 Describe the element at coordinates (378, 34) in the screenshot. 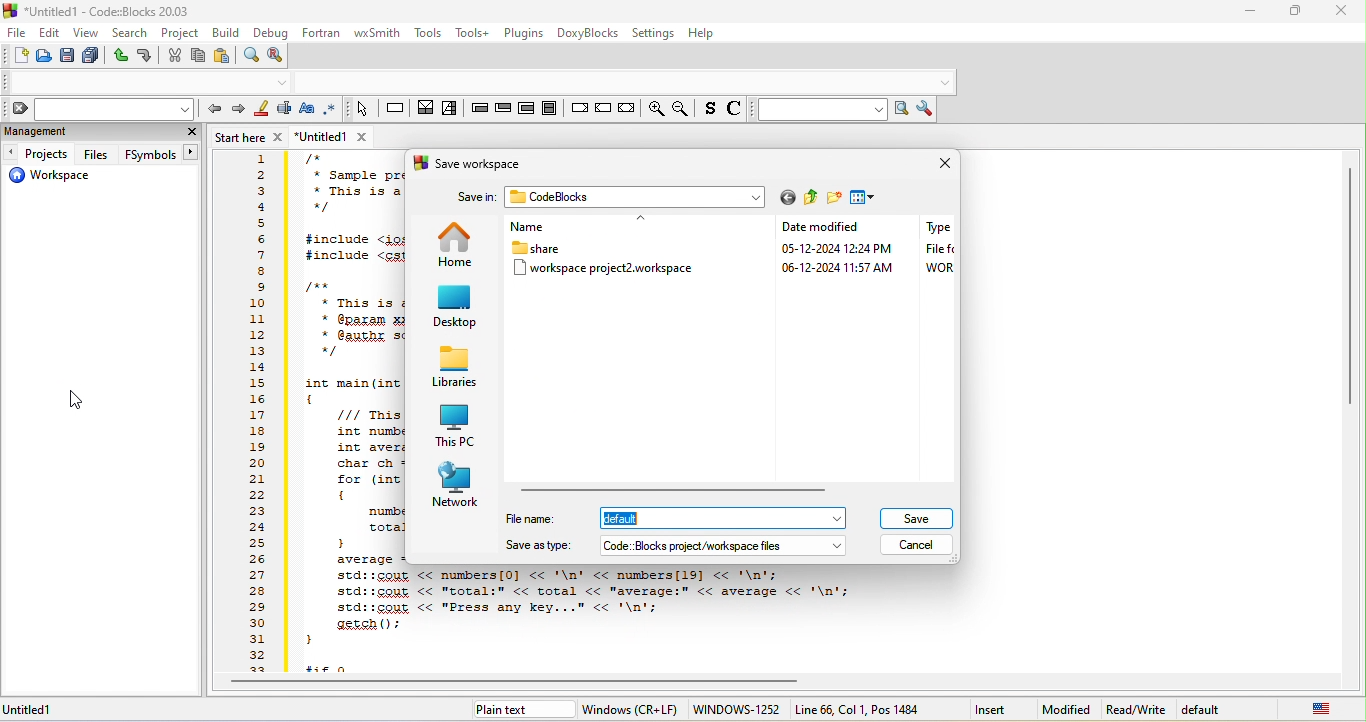

I see `wxsmith` at that location.